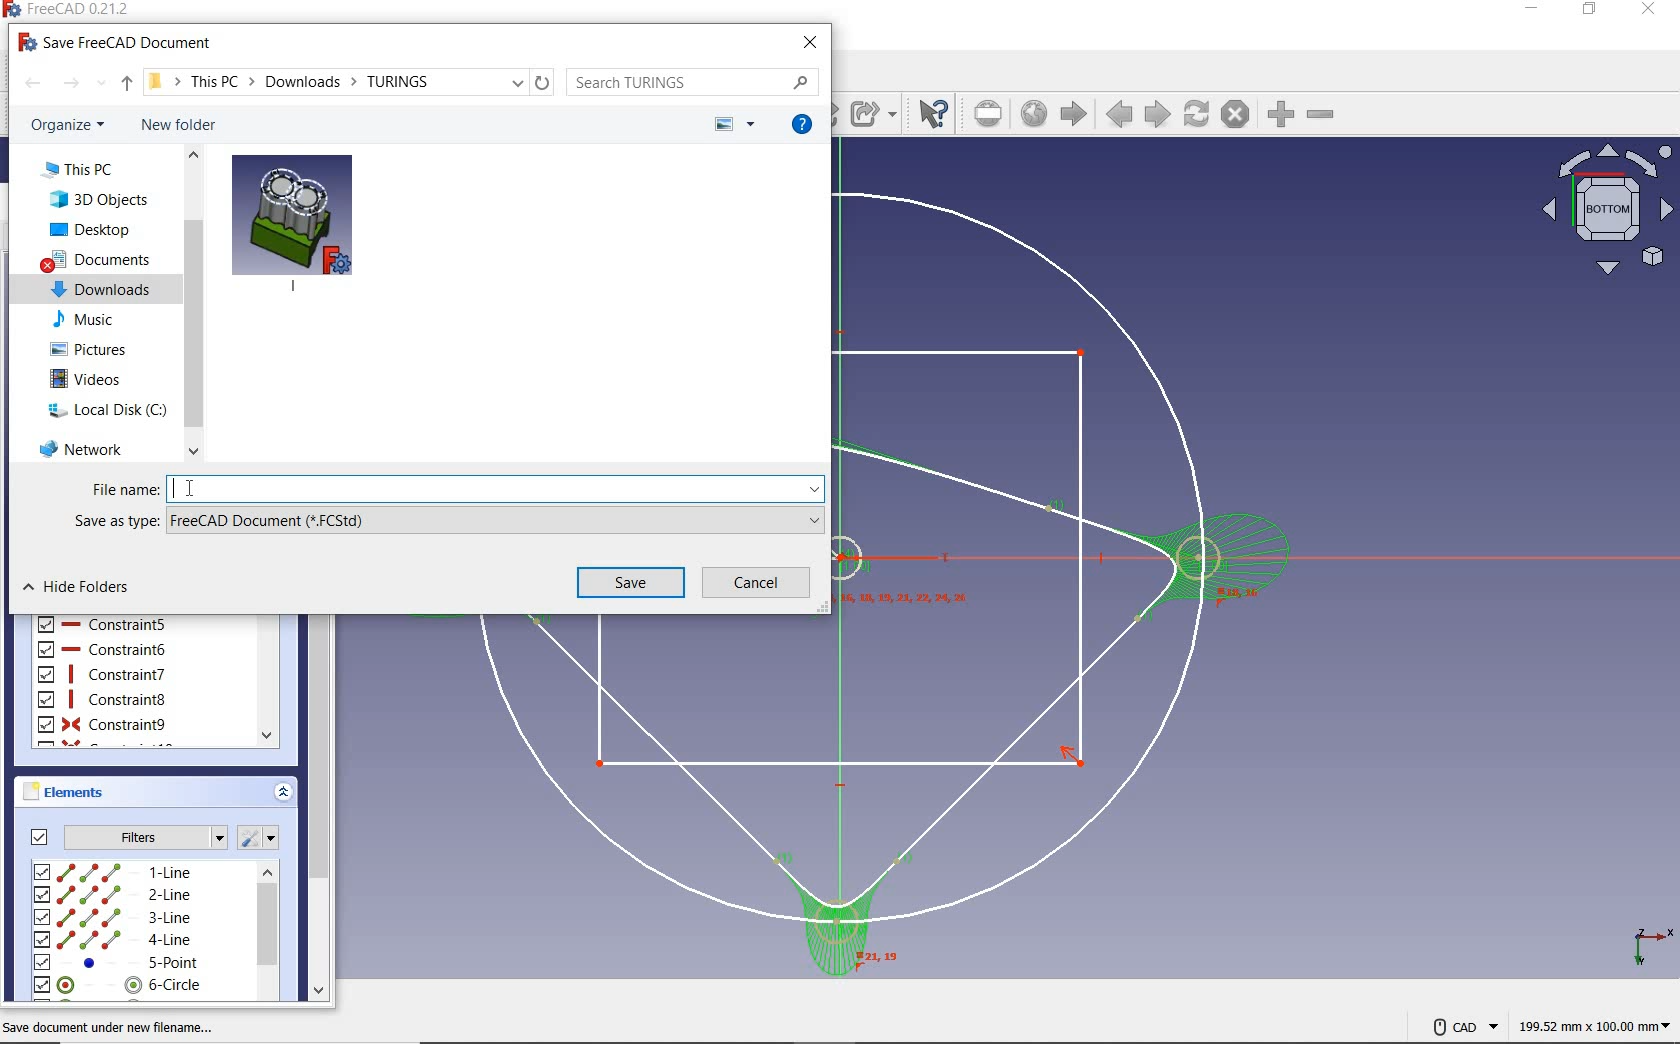 This screenshot has height=1044, width=1680. Describe the element at coordinates (88, 379) in the screenshot. I see `videos` at that location.